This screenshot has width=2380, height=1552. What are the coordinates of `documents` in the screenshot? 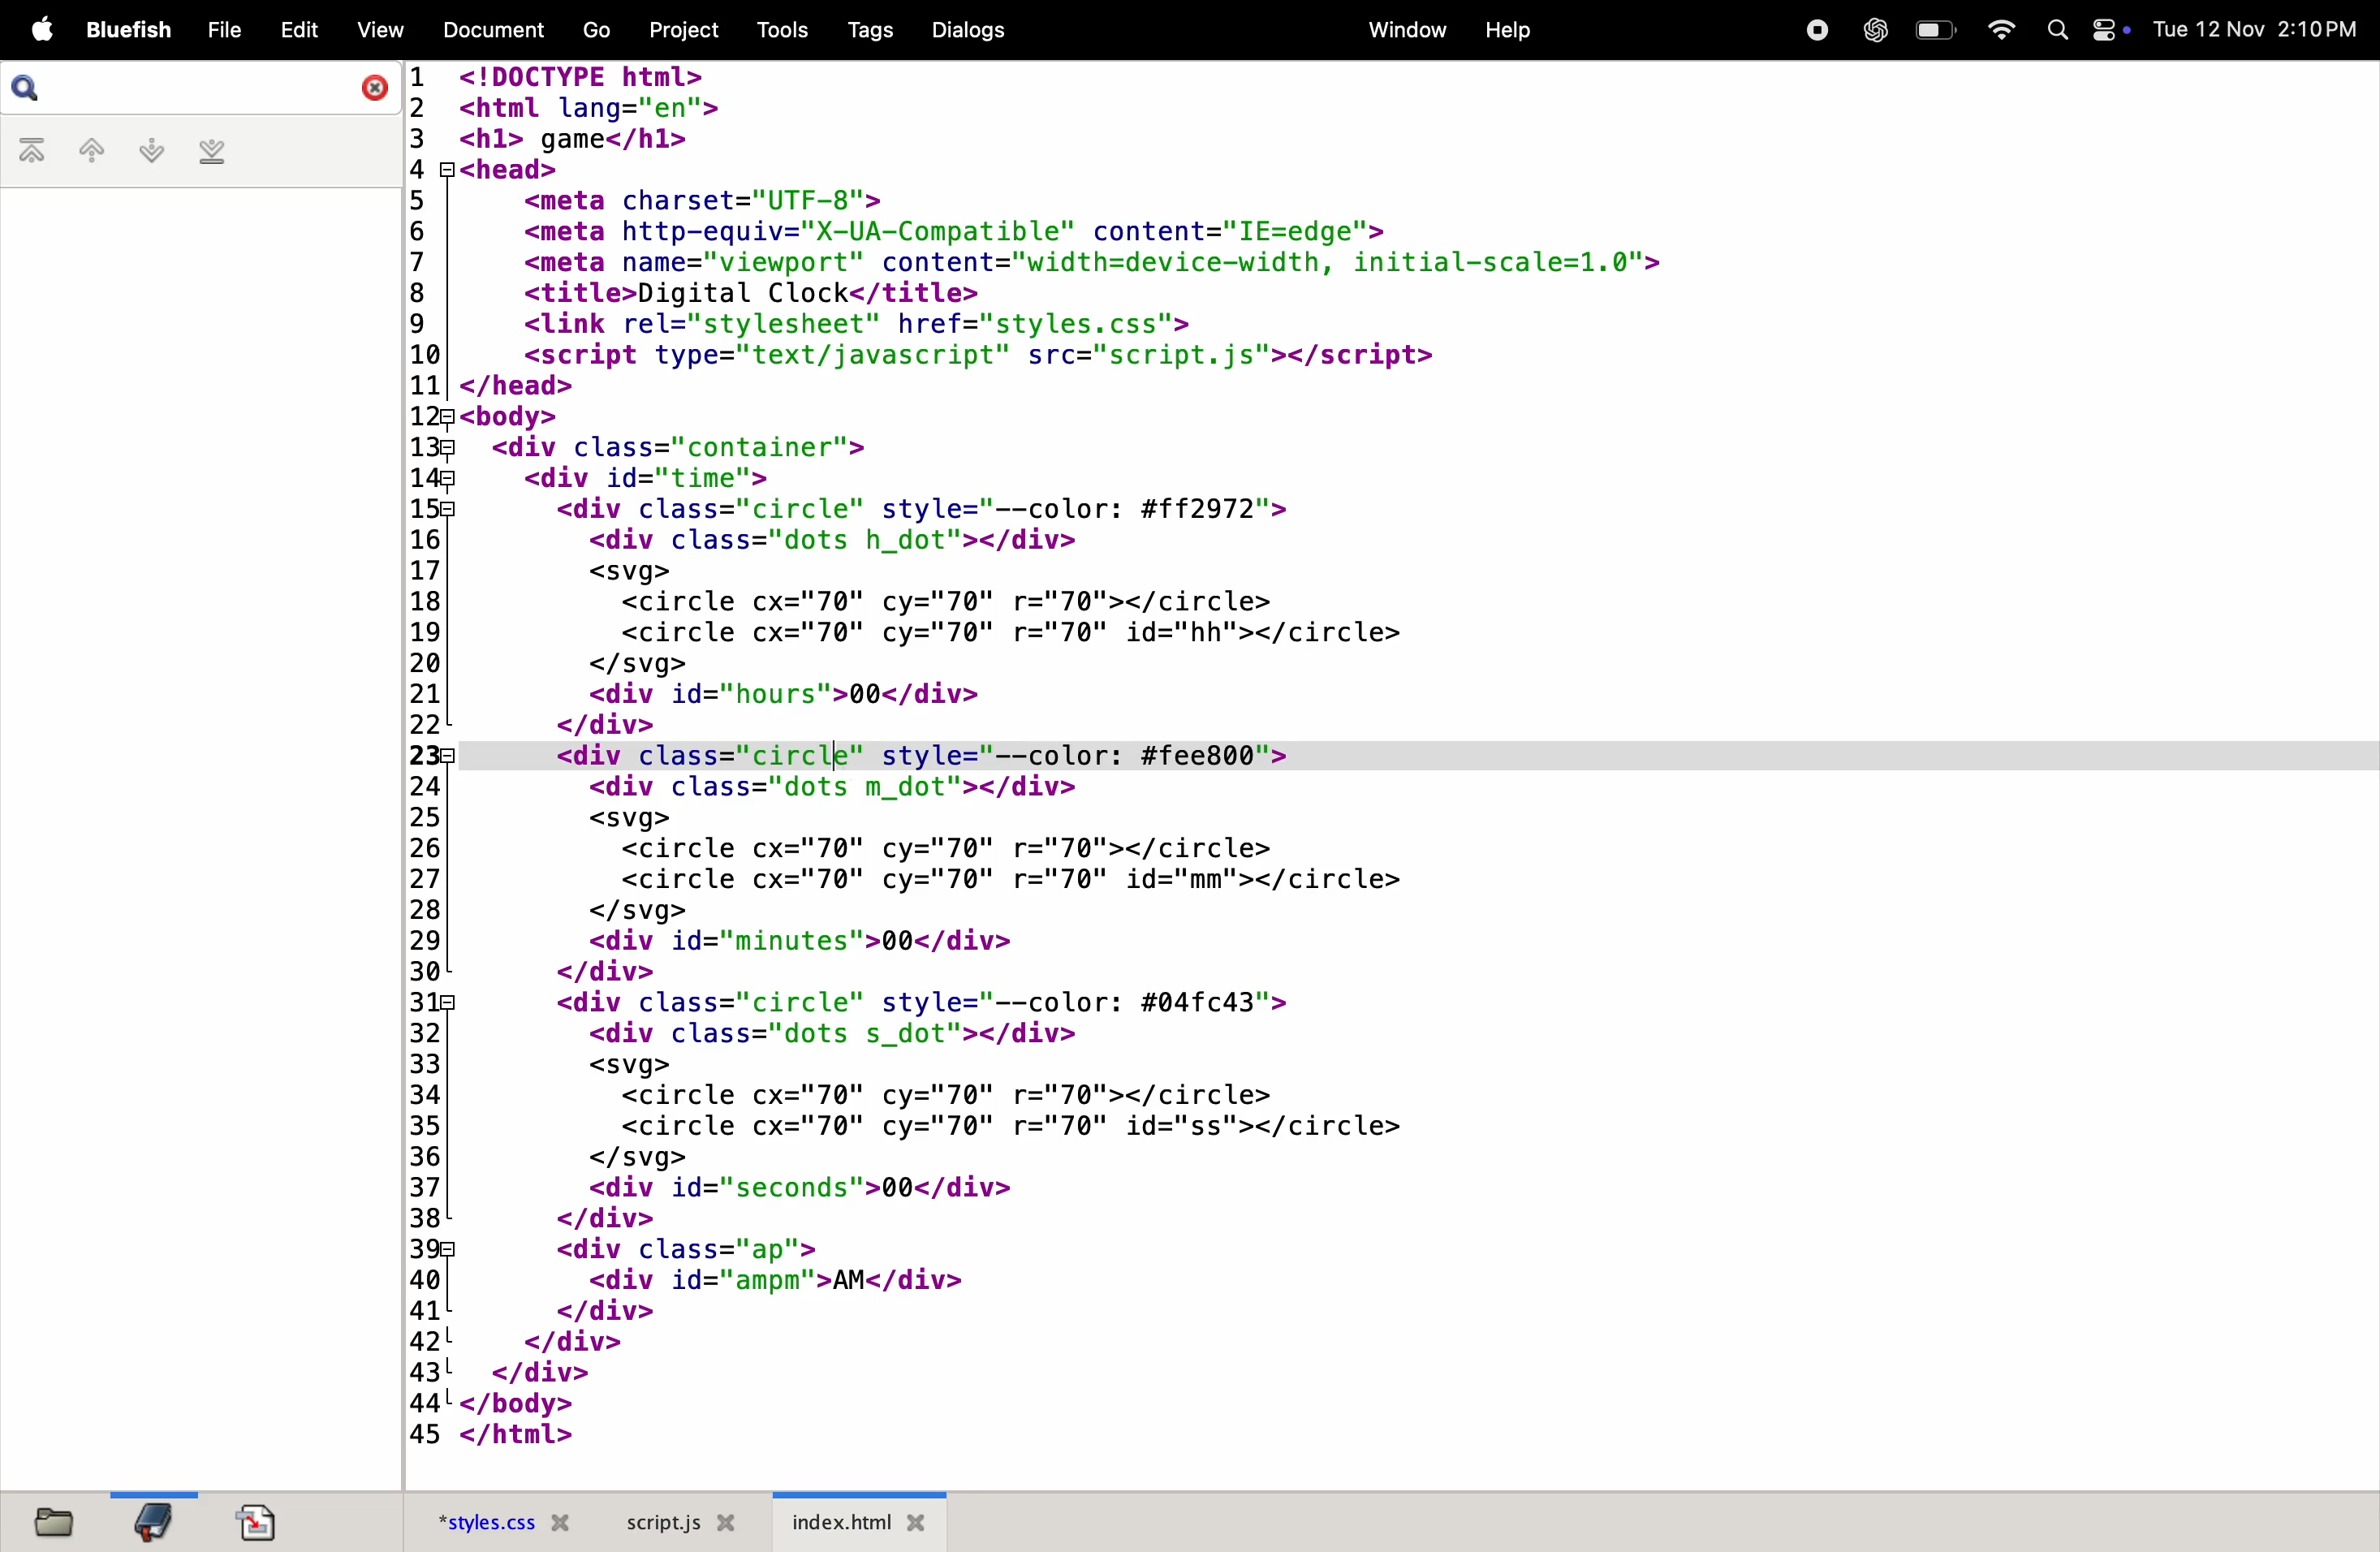 It's located at (255, 1521).